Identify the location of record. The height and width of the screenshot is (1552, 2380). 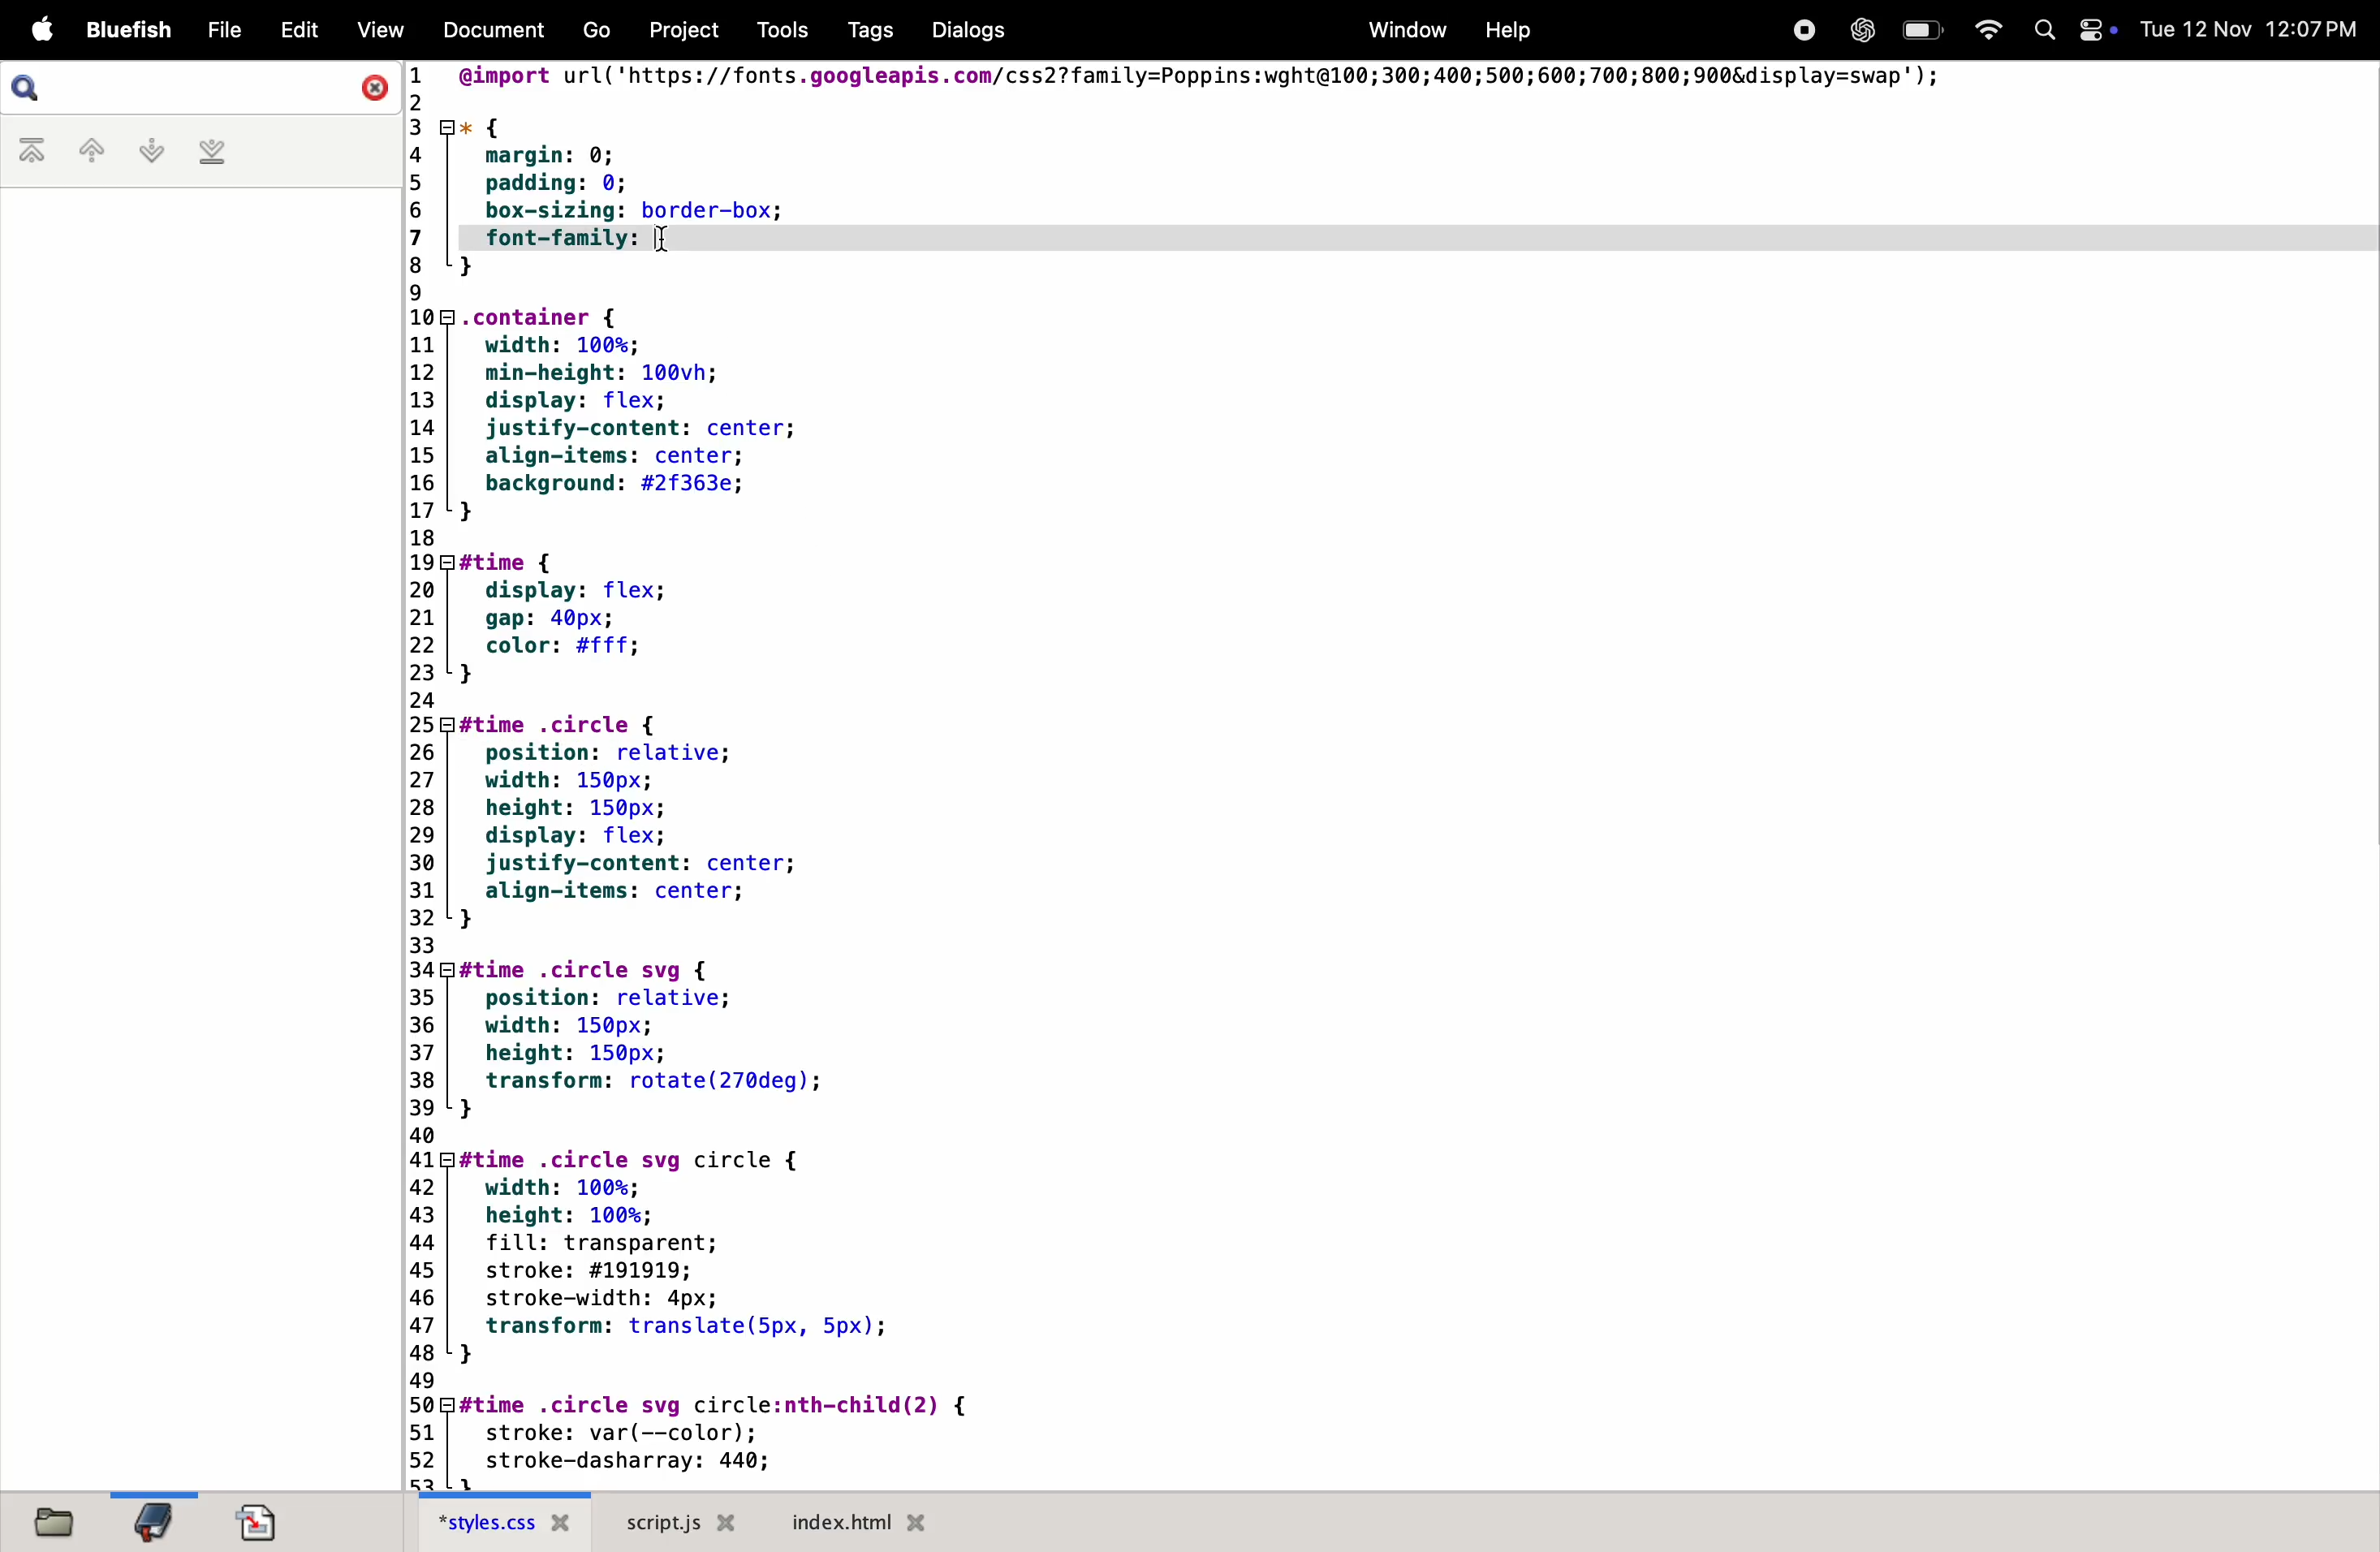
(1803, 29).